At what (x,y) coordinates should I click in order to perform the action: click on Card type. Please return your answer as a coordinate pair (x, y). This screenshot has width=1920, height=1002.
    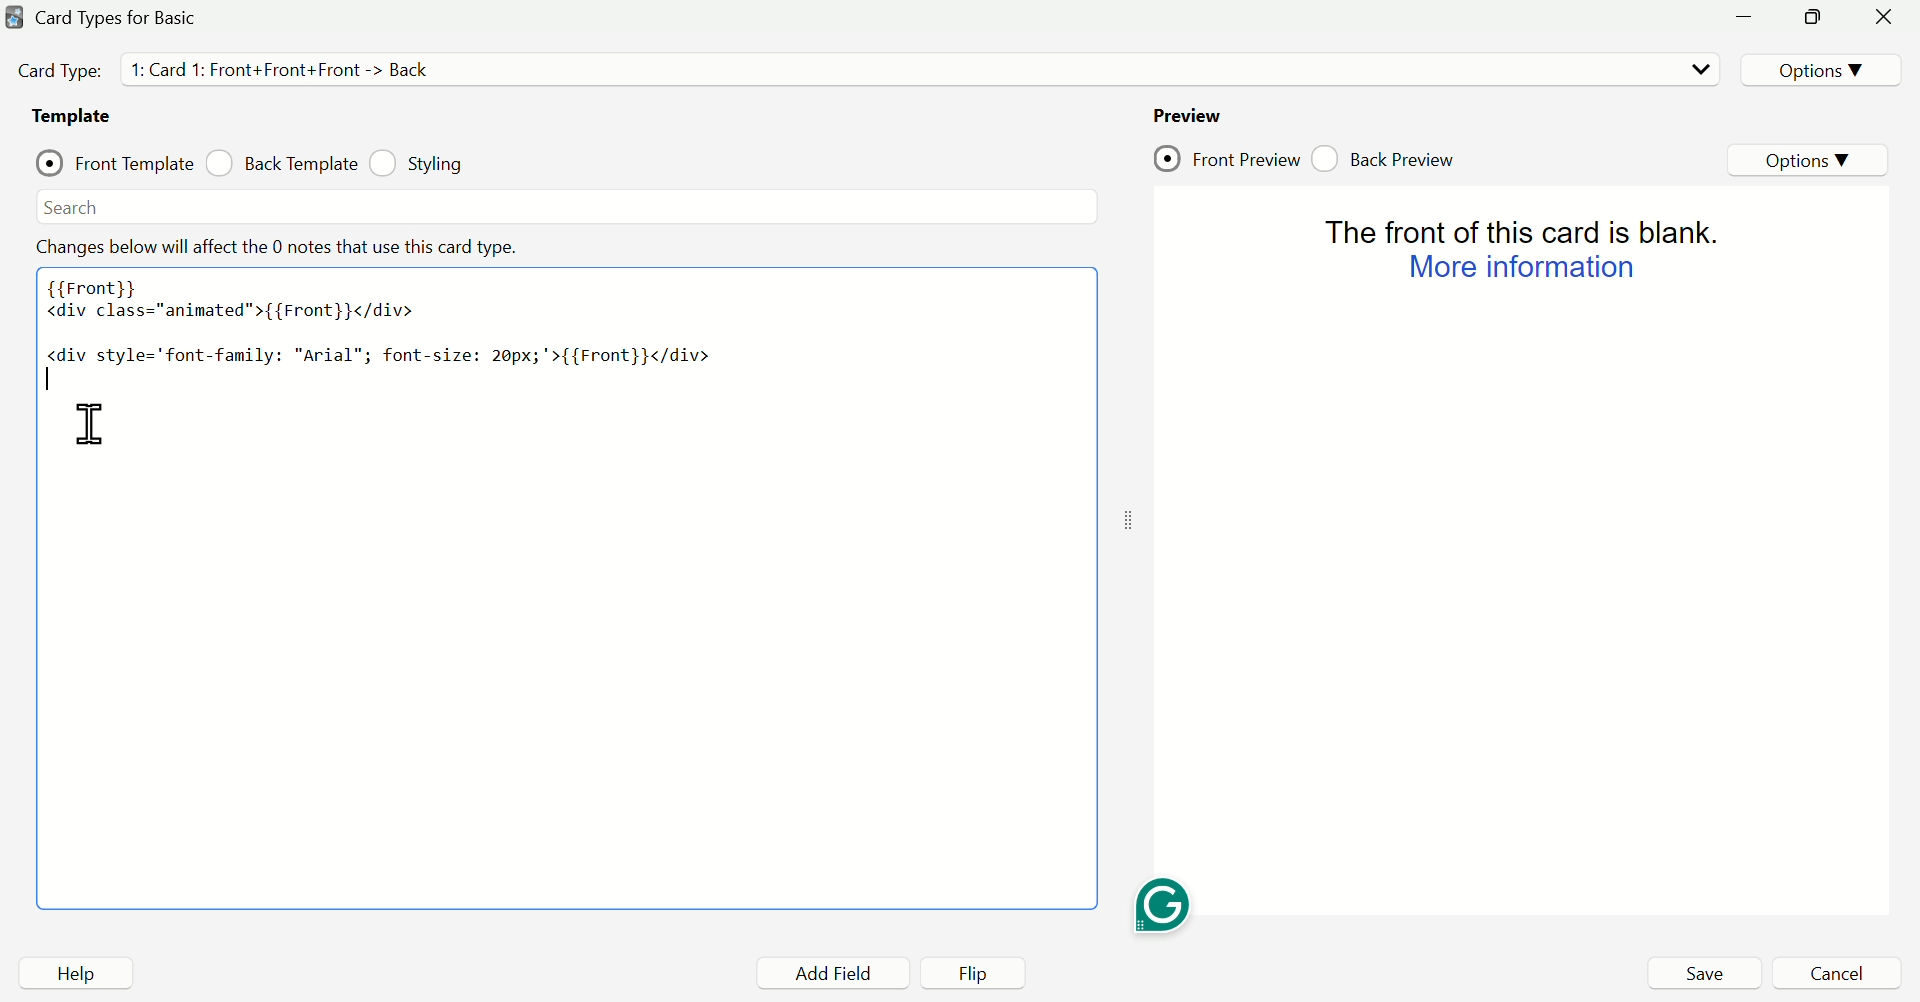
    Looking at the image, I should click on (917, 69).